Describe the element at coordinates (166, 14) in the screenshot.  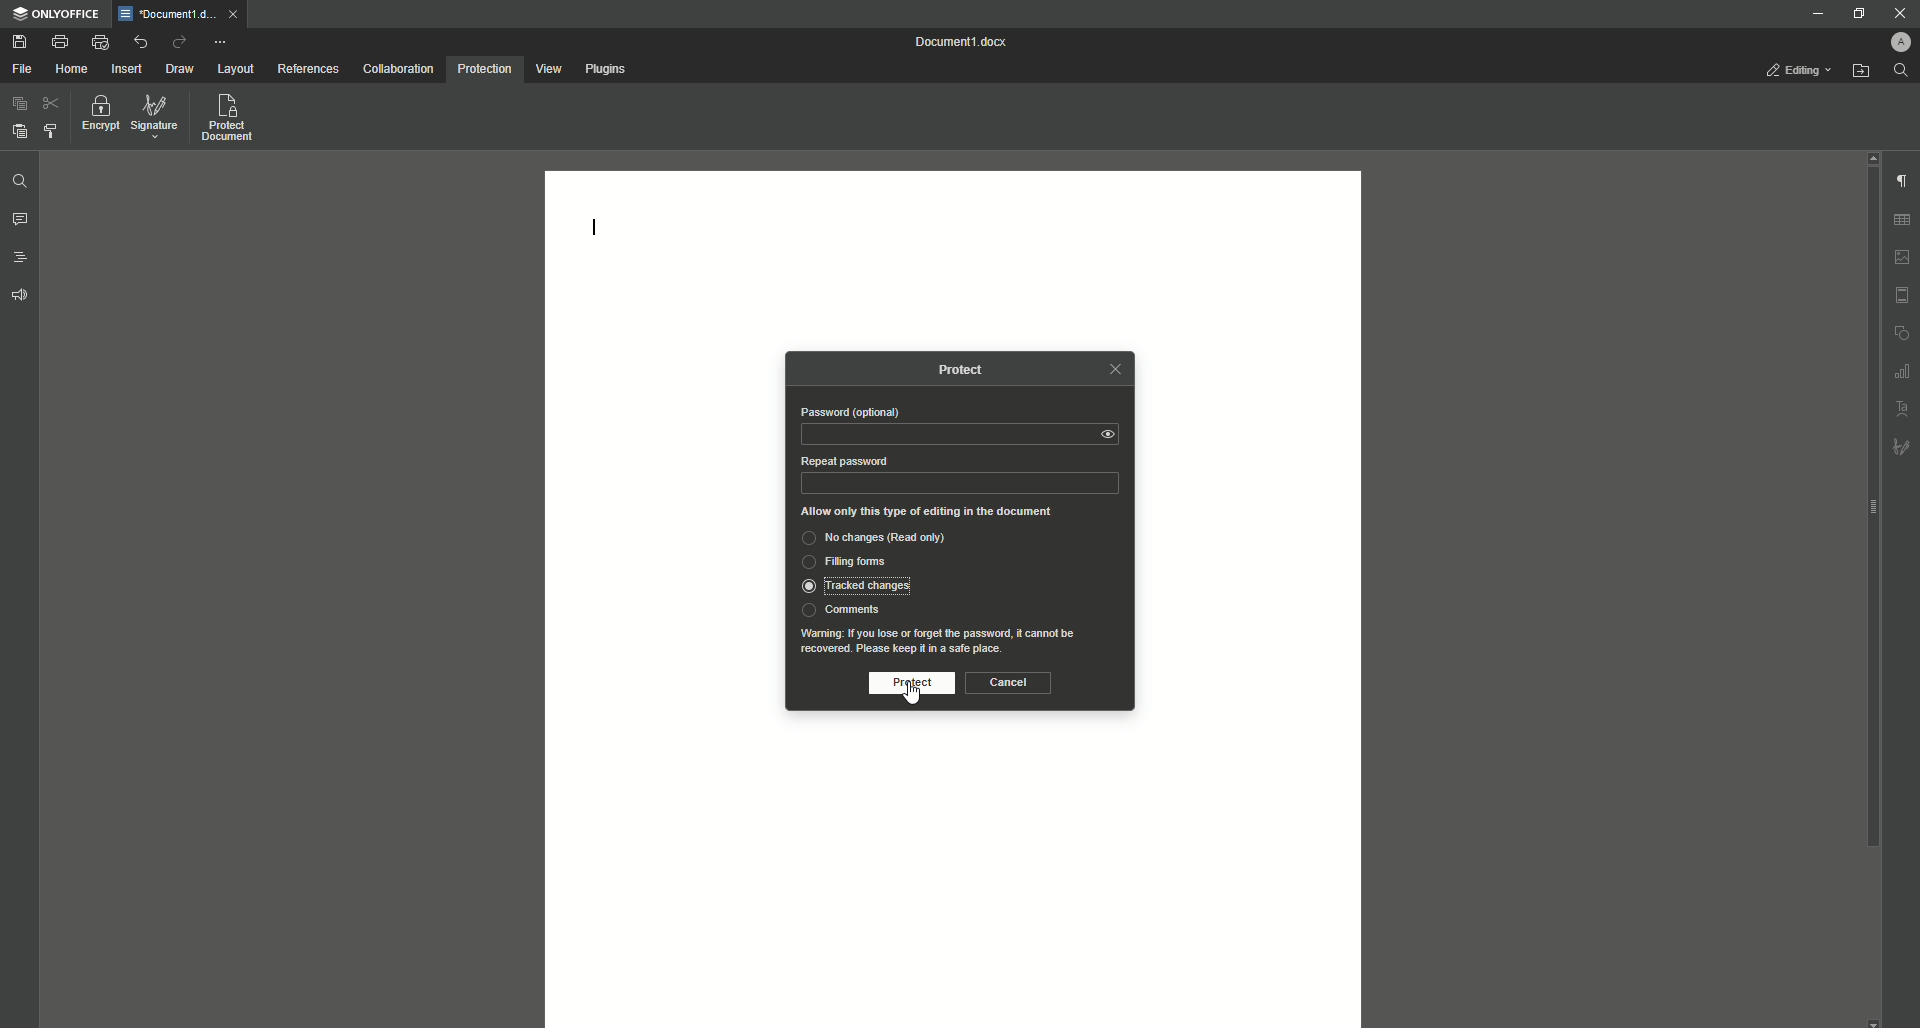
I see `Document1.docx` at that location.